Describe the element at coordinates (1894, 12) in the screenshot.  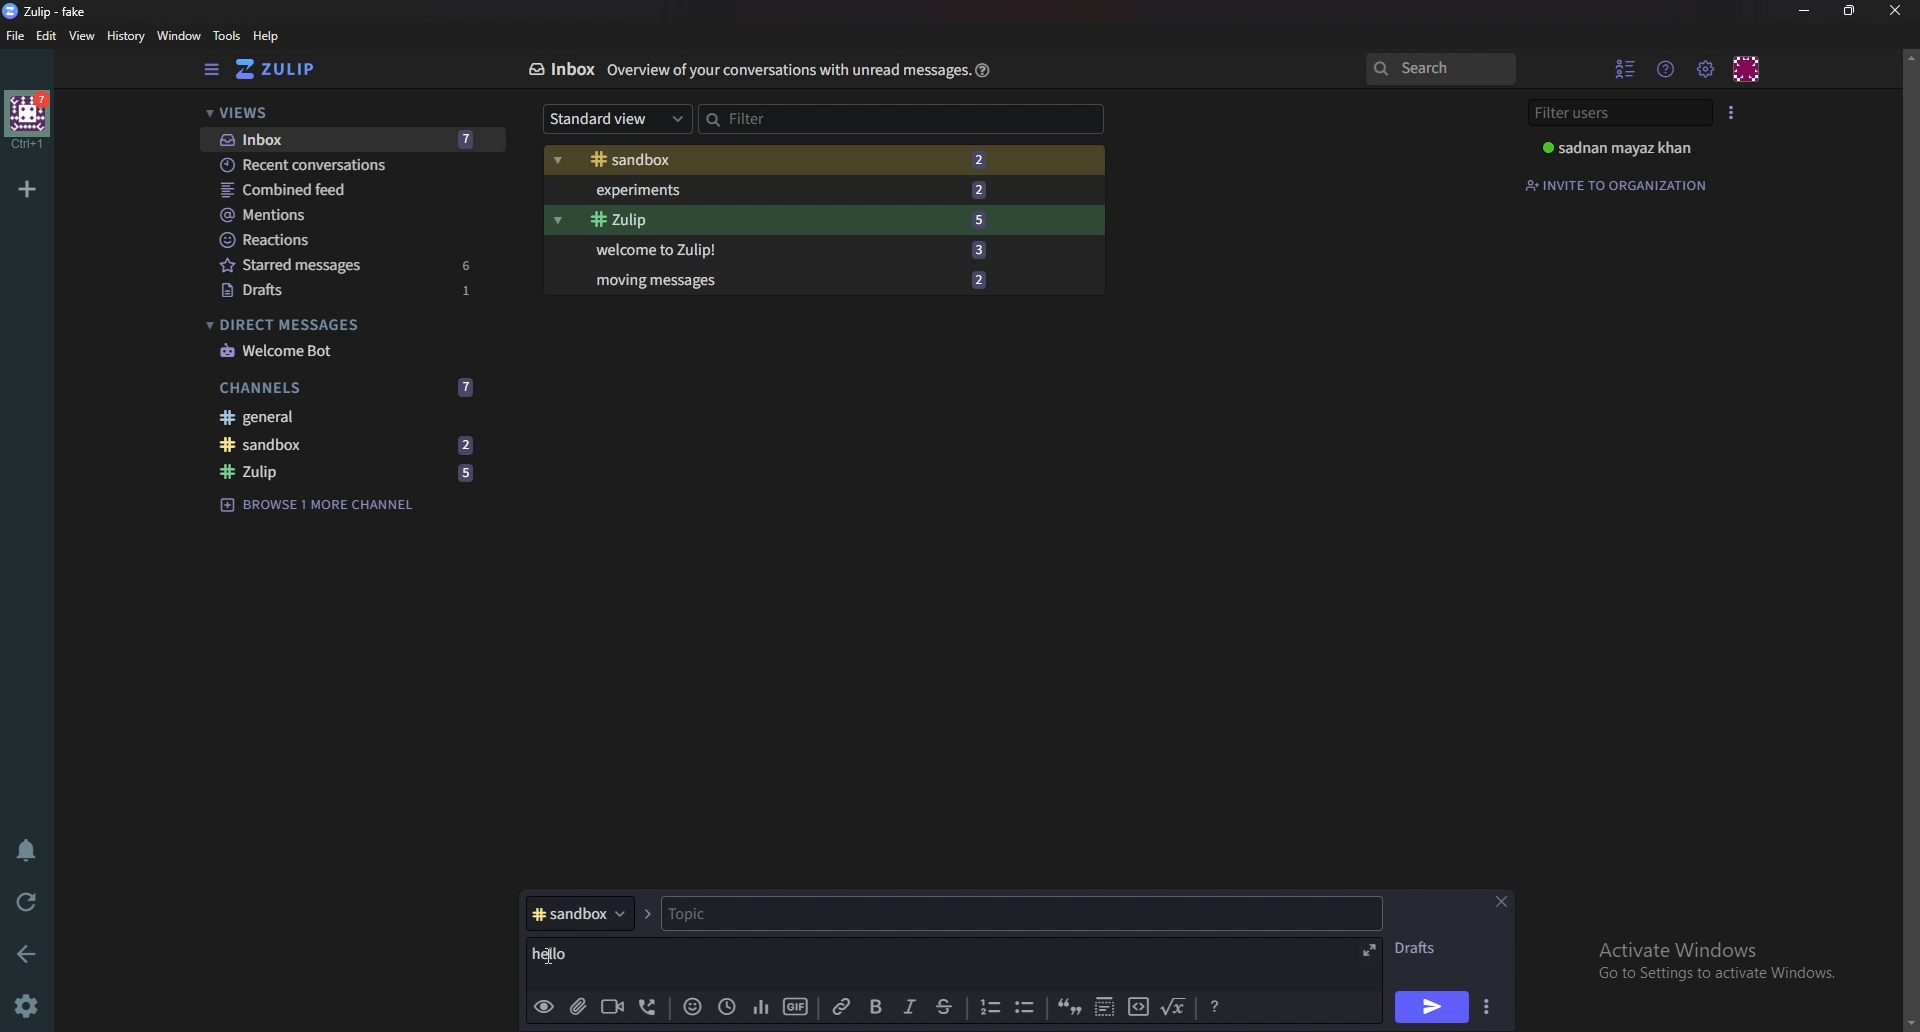
I see `close` at that location.